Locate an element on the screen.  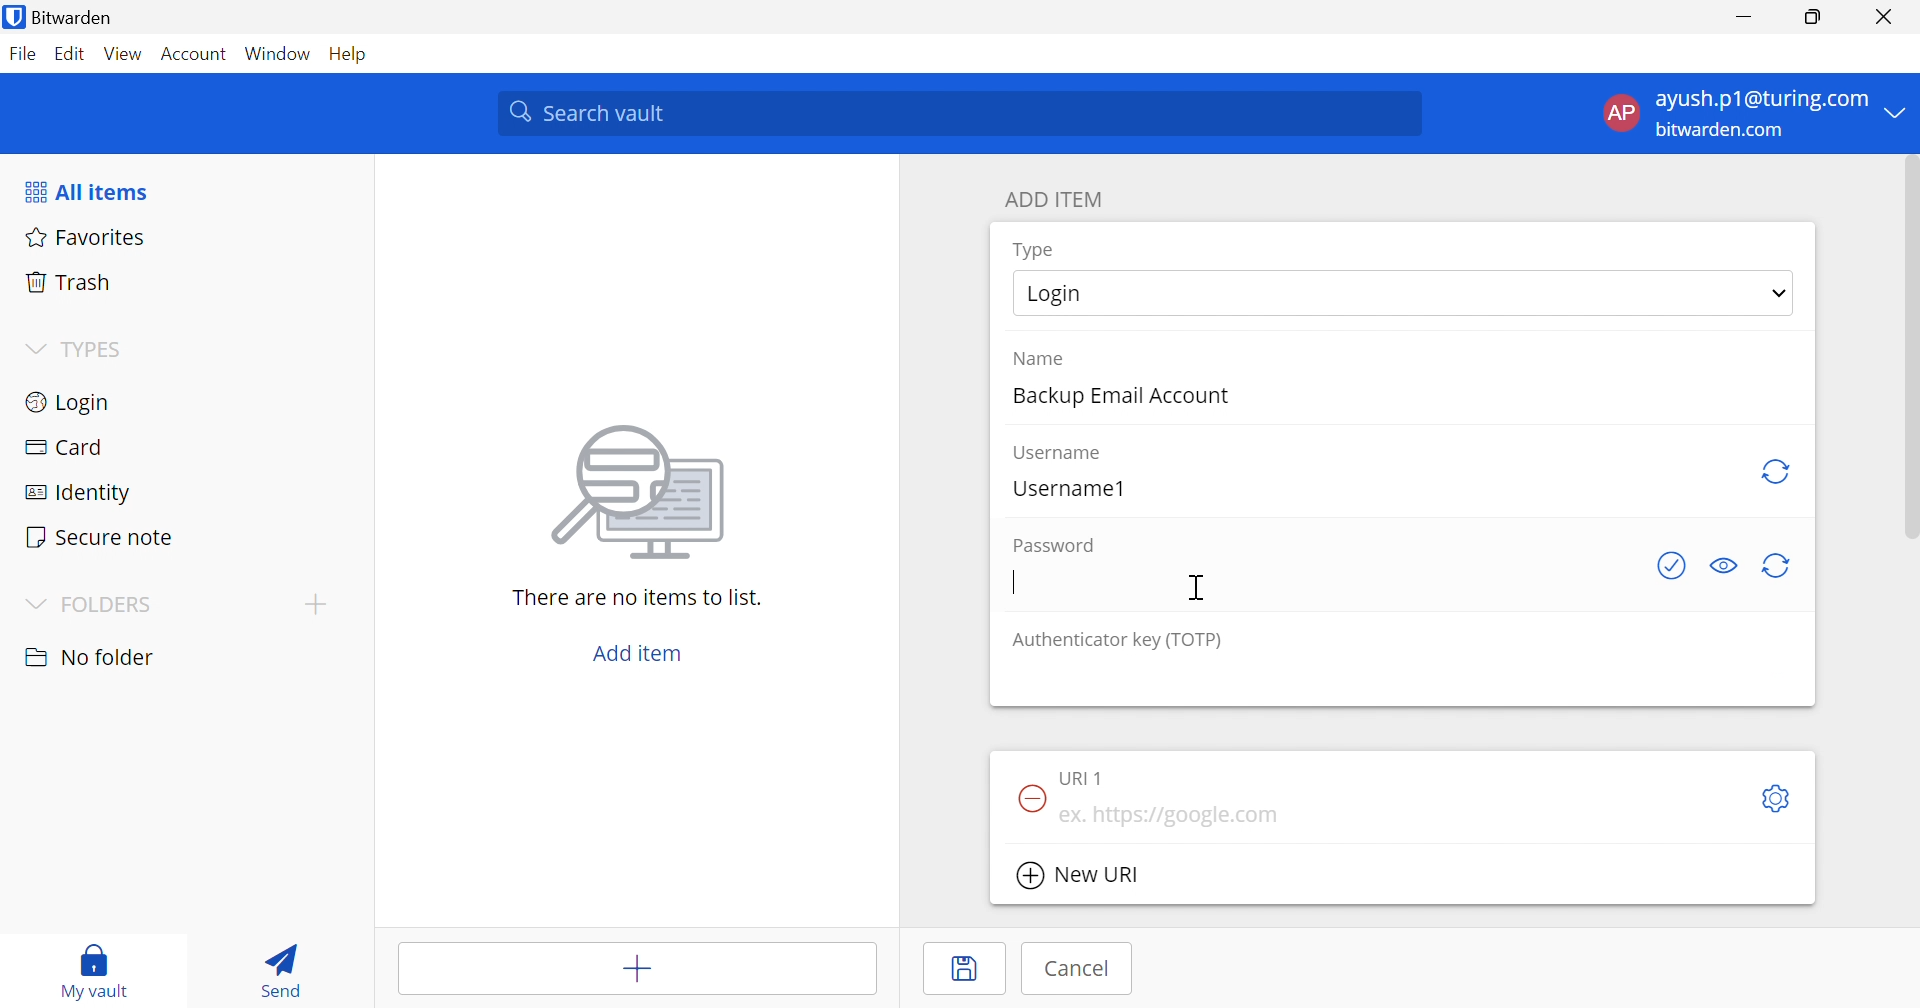
Check if password has been exposed is located at coordinates (1674, 566).